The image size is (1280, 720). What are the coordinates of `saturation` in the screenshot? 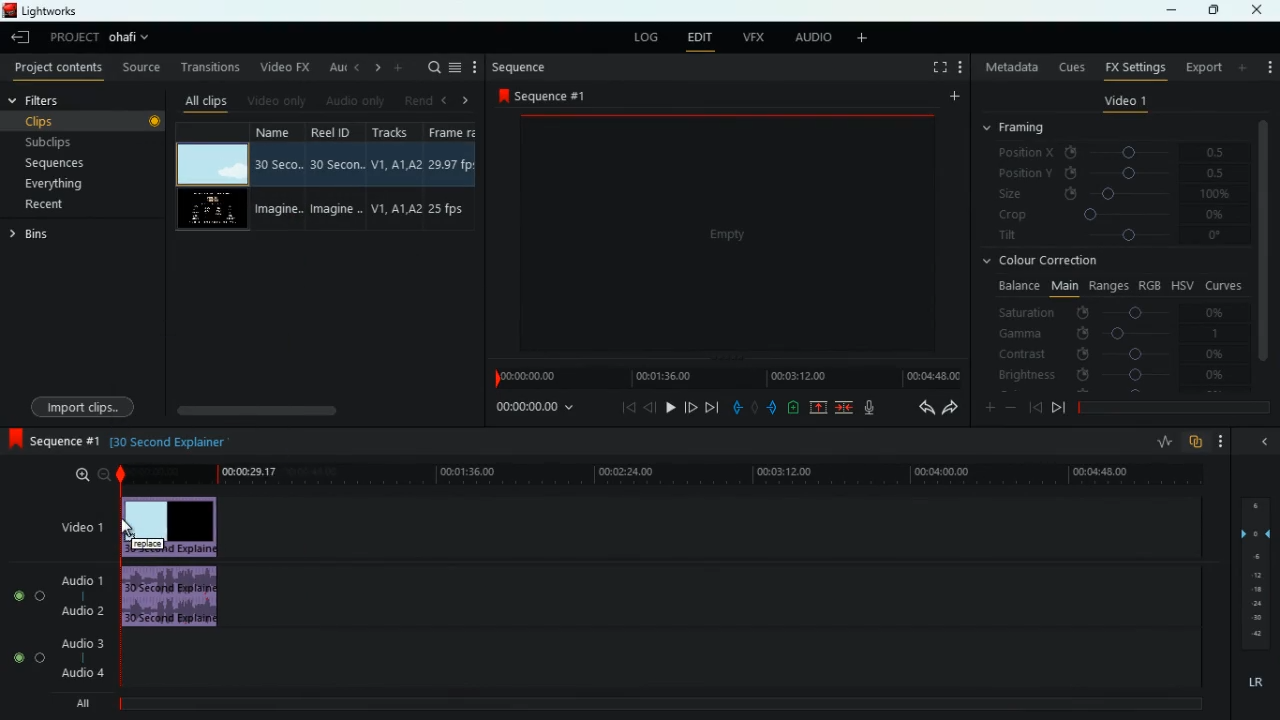 It's located at (1113, 314).